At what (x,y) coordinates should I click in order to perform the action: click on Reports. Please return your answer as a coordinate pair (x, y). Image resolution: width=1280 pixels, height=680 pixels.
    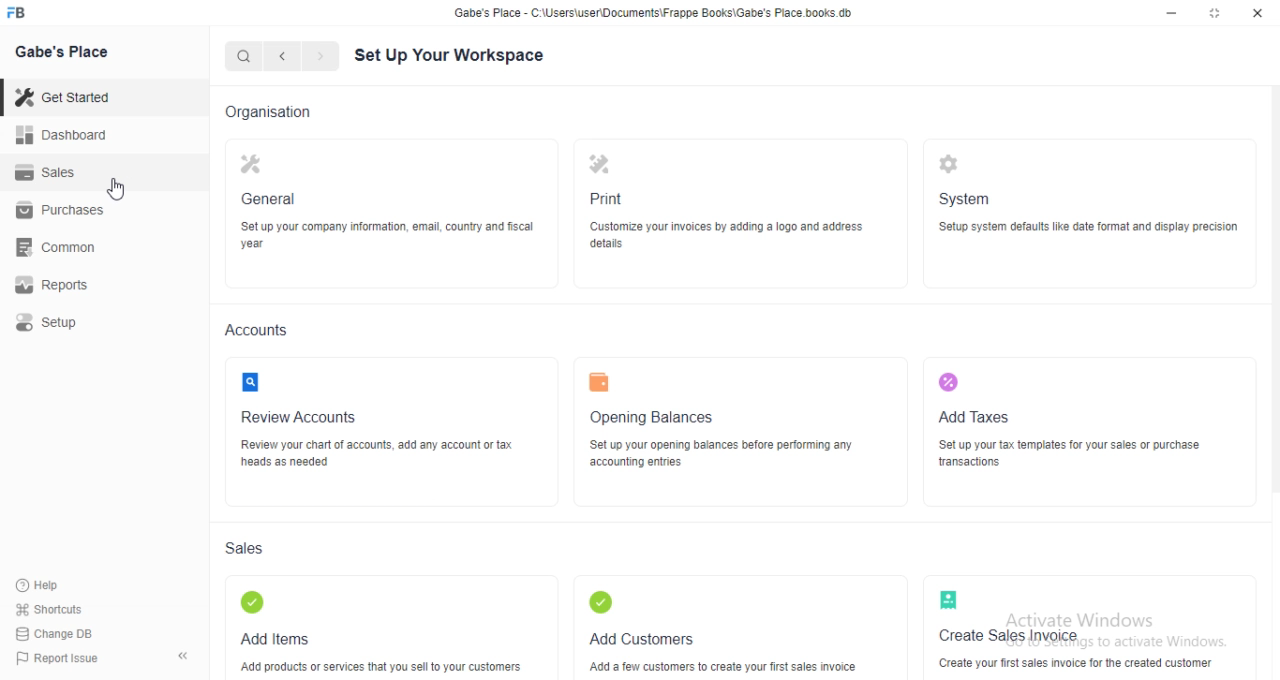
    Looking at the image, I should click on (52, 283).